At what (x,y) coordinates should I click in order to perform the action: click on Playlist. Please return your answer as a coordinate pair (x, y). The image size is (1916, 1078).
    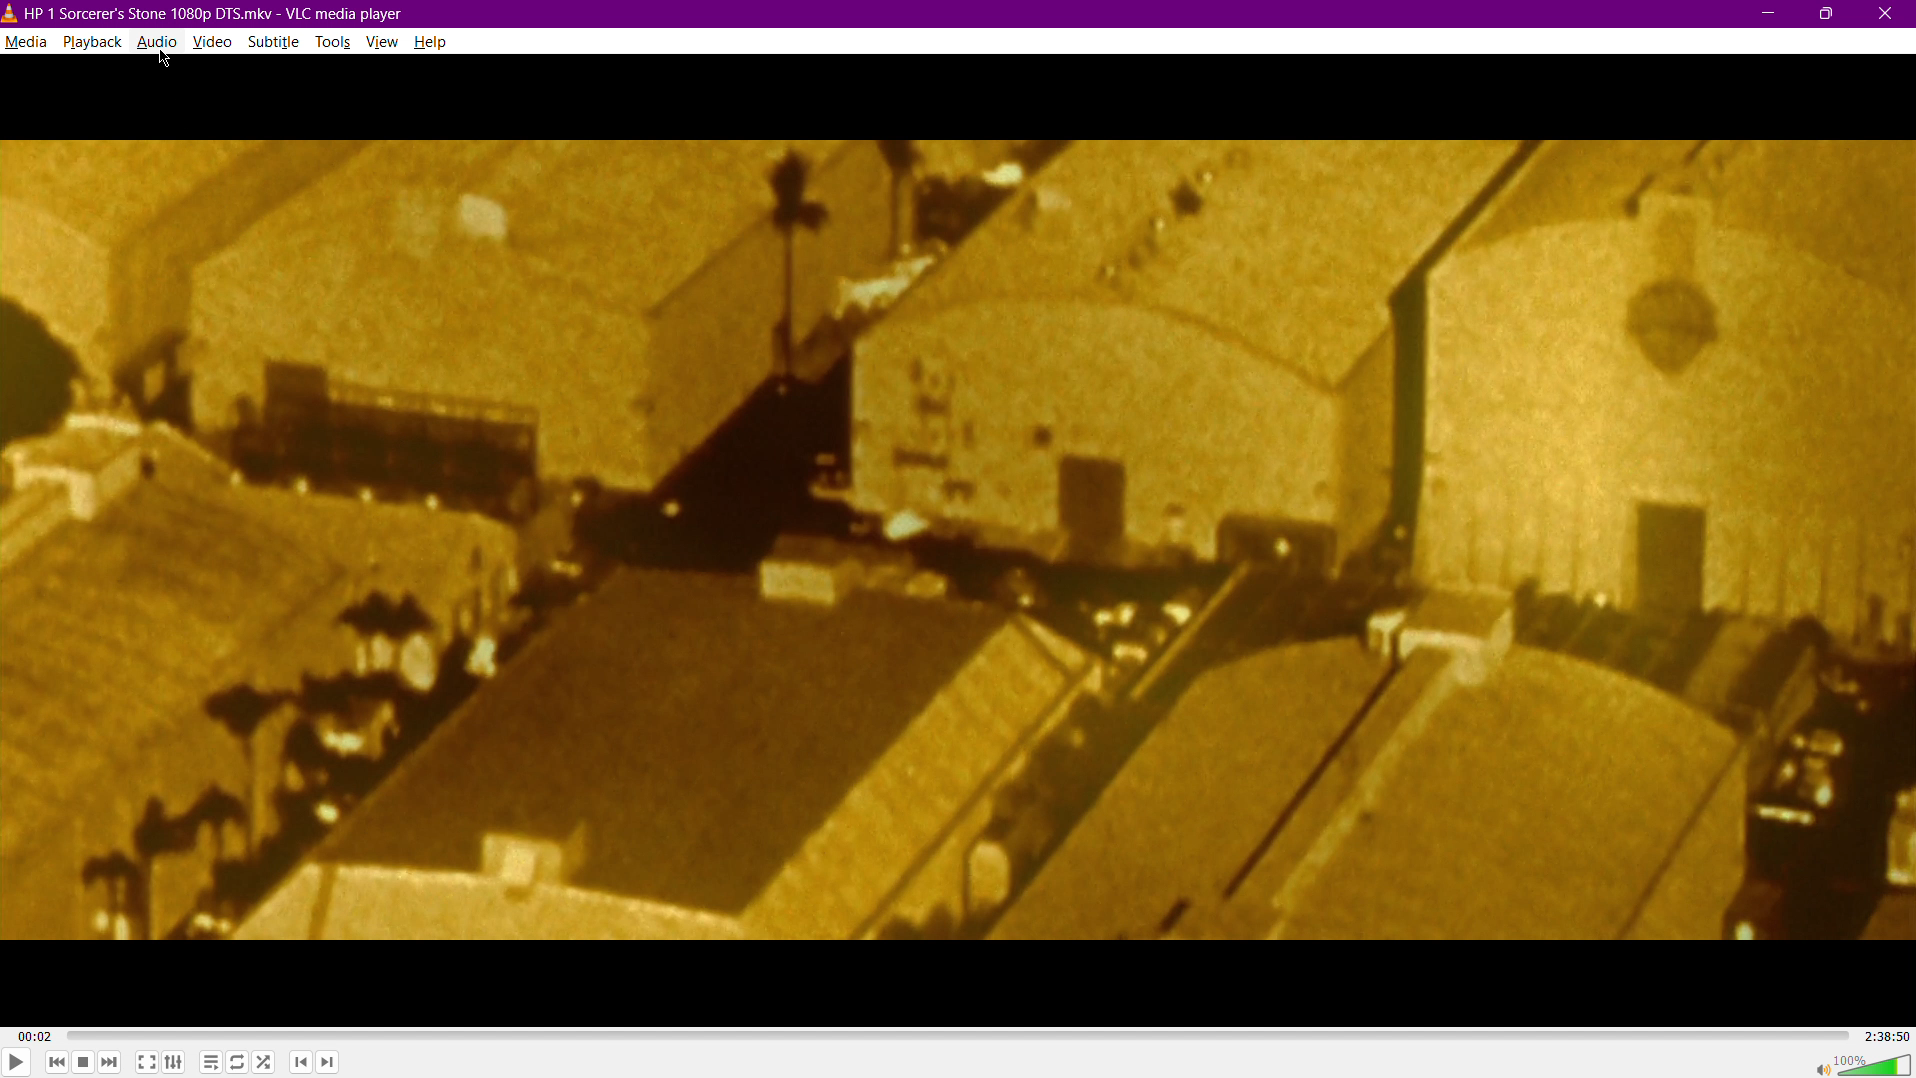
    Looking at the image, I should click on (208, 1063).